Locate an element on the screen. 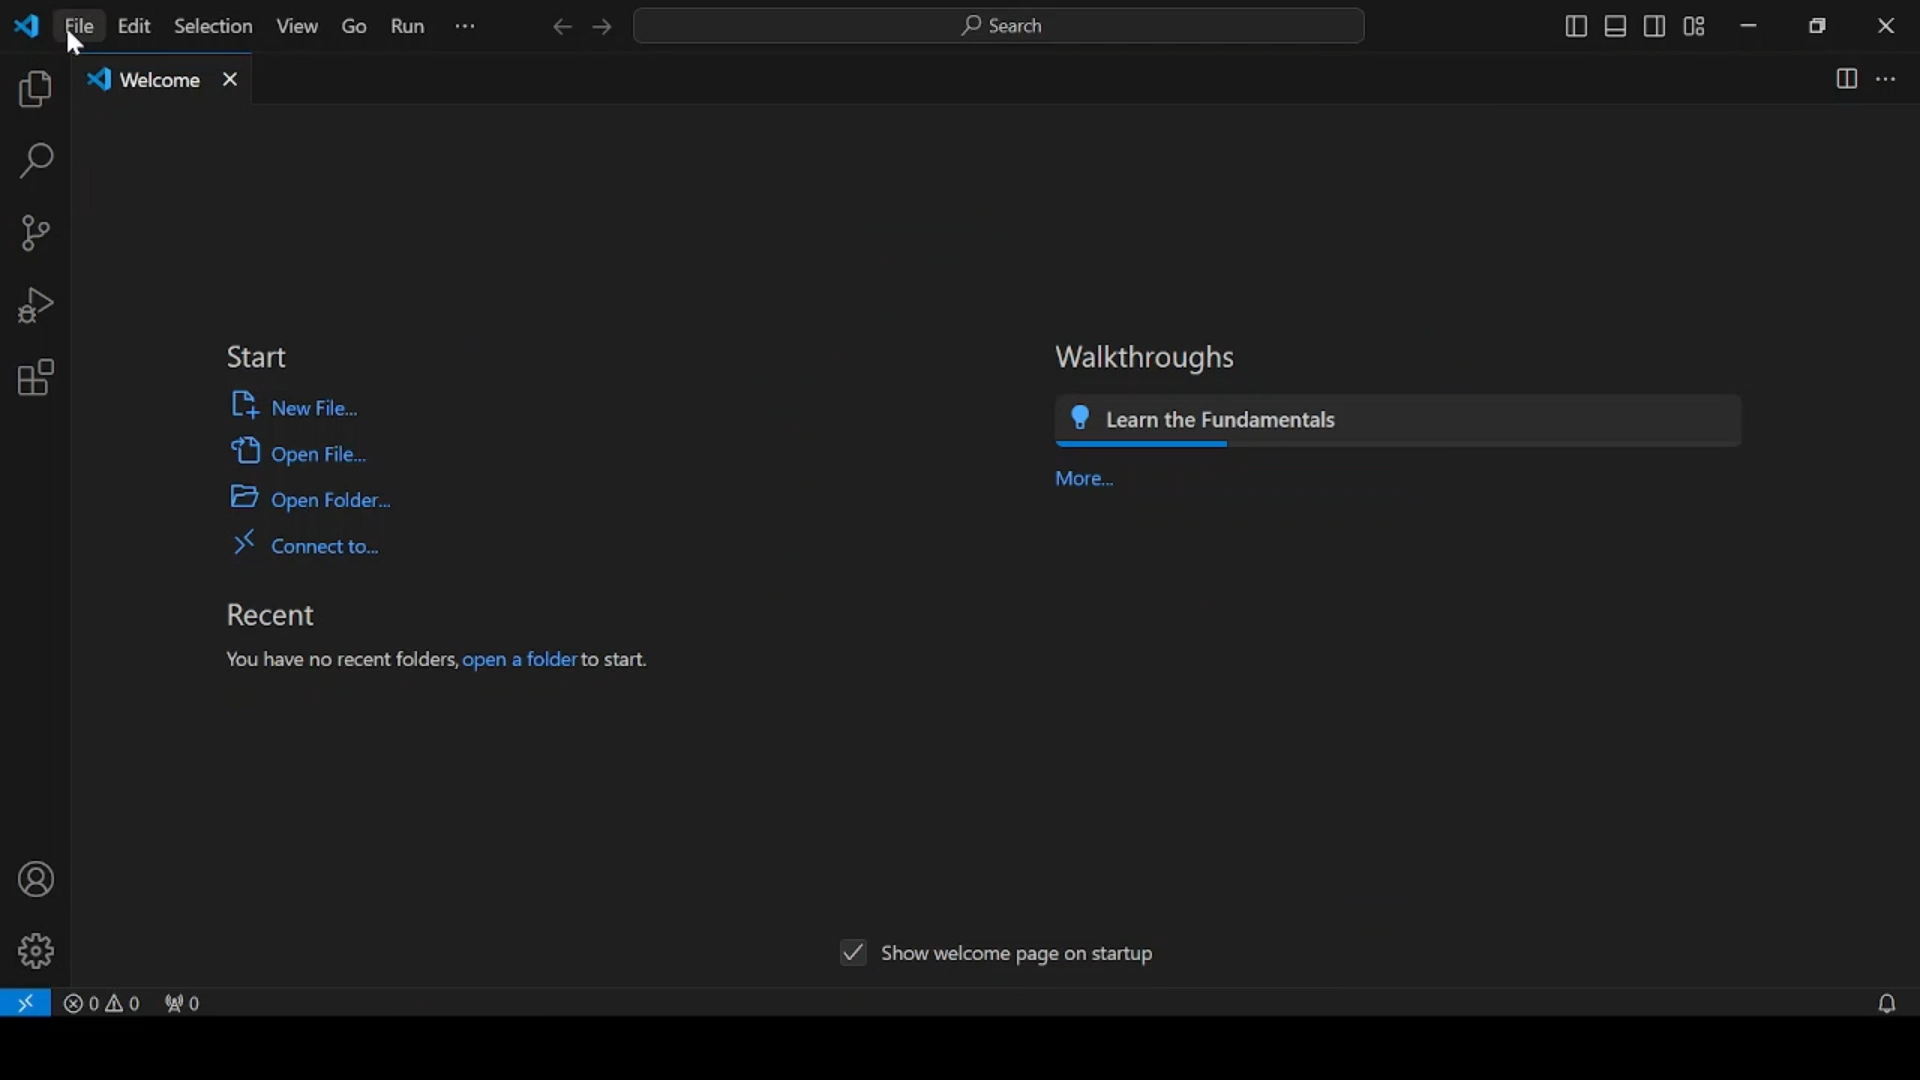 The width and height of the screenshot is (1920, 1080). extensions is located at coordinates (33, 375).